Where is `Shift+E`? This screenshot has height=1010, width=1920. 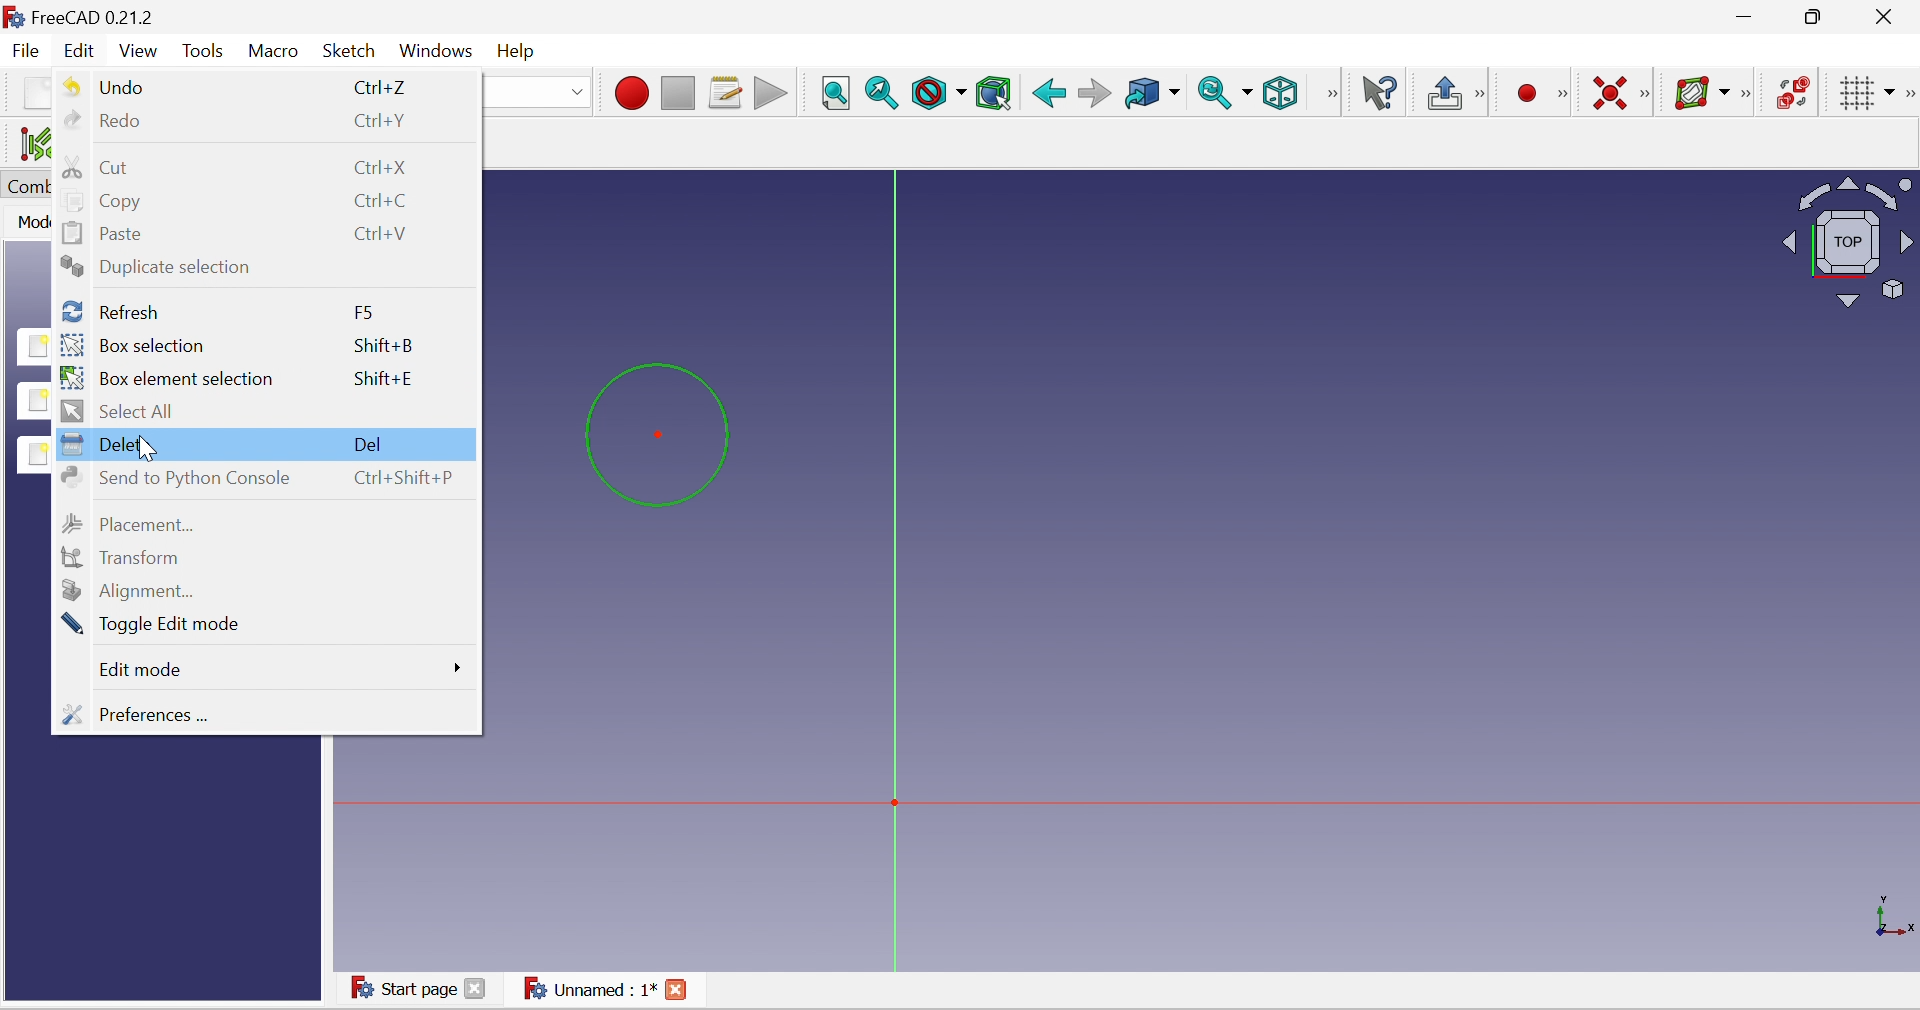
Shift+E is located at coordinates (383, 380).